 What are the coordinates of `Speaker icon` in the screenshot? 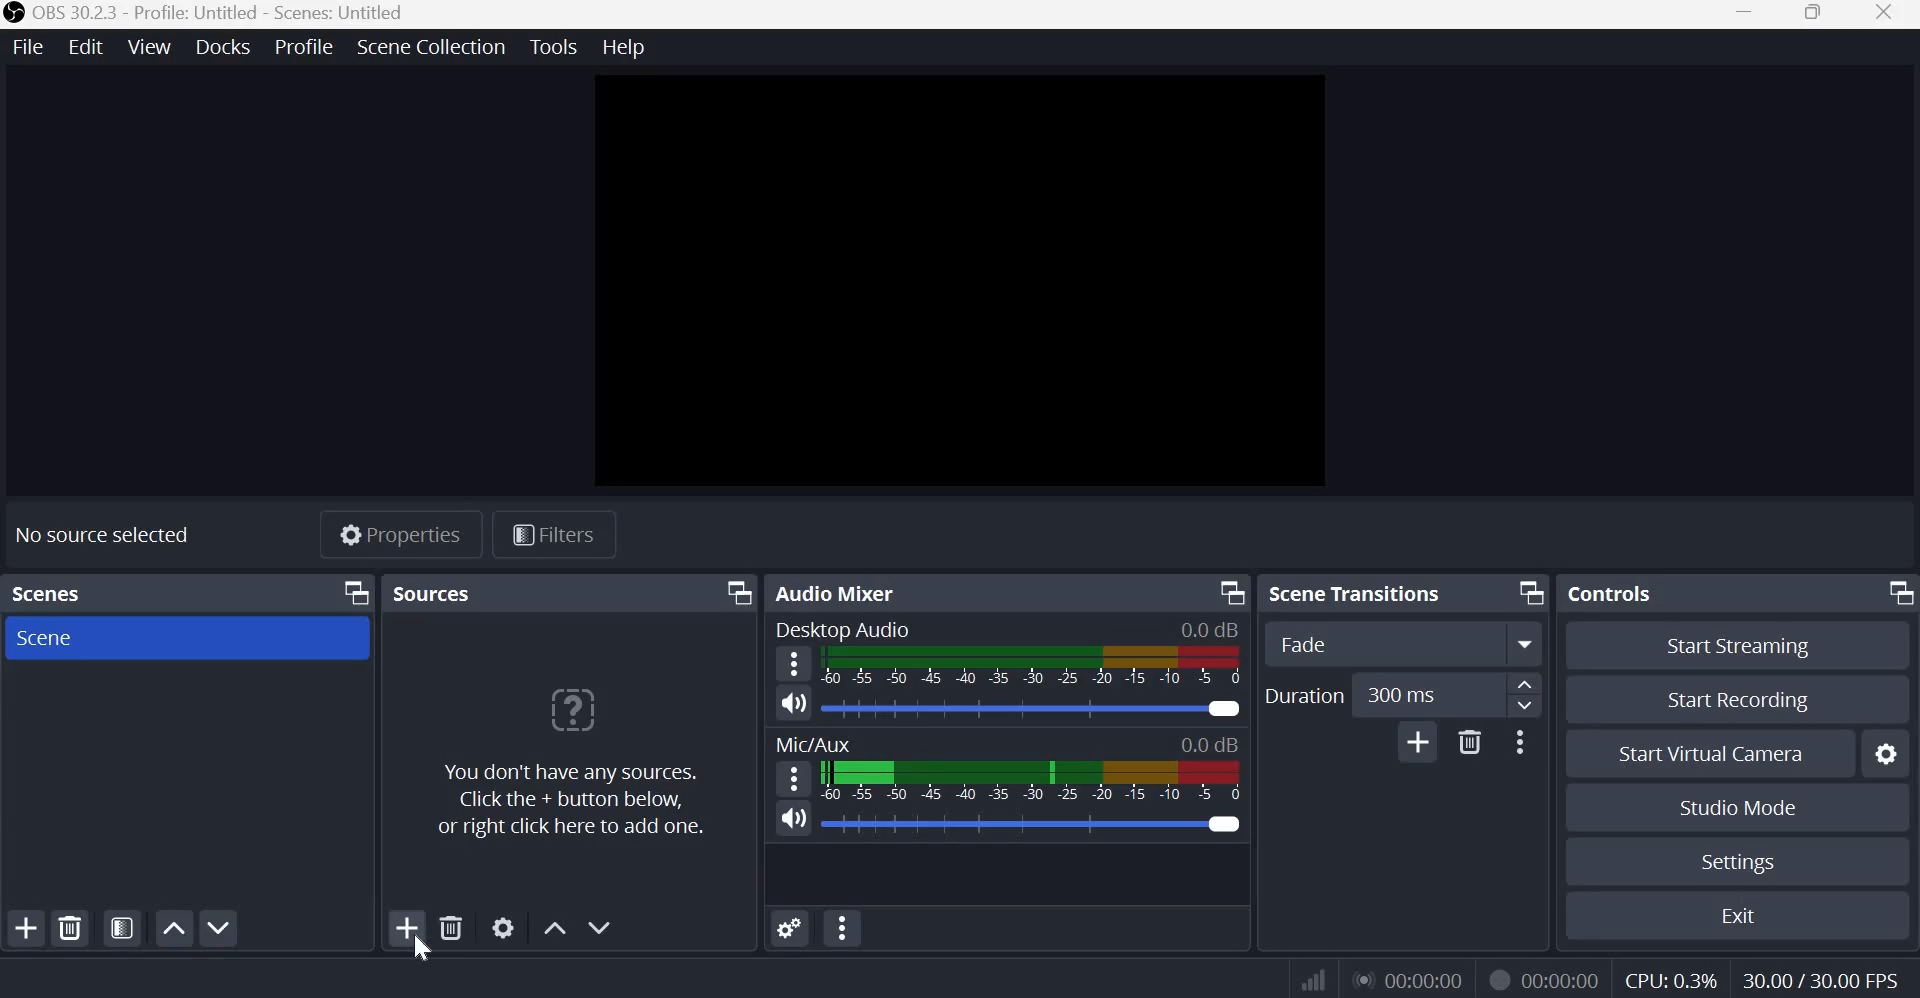 It's located at (794, 819).